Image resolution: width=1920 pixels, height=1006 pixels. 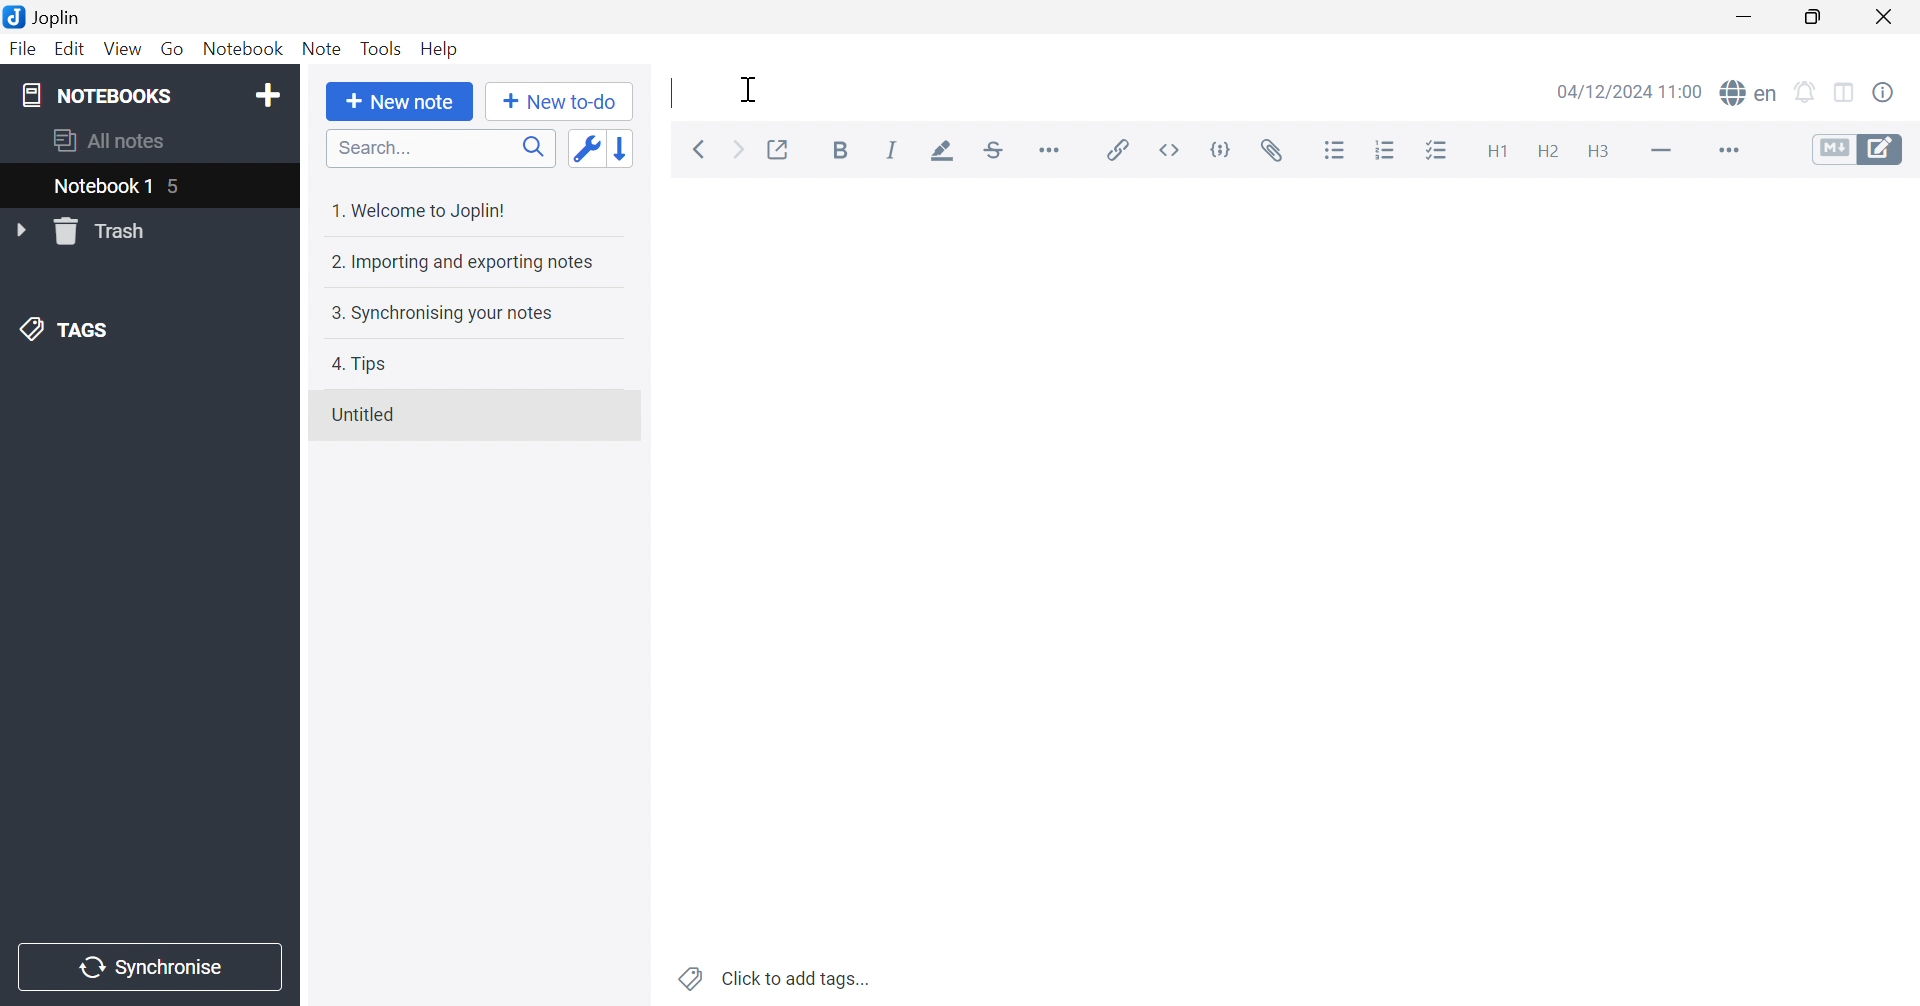 What do you see at coordinates (1750, 95) in the screenshot?
I see `Spell check` at bounding box center [1750, 95].